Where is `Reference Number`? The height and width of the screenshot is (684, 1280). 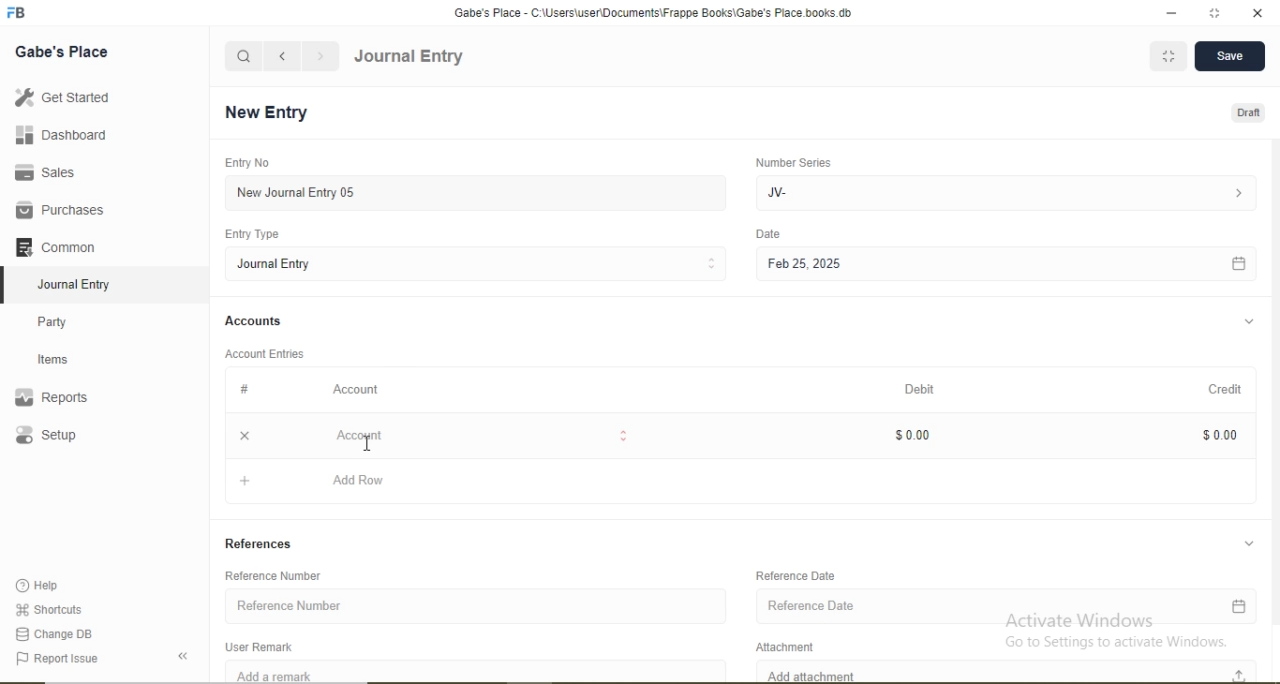 Reference Number is located at coordinates (476, 603).